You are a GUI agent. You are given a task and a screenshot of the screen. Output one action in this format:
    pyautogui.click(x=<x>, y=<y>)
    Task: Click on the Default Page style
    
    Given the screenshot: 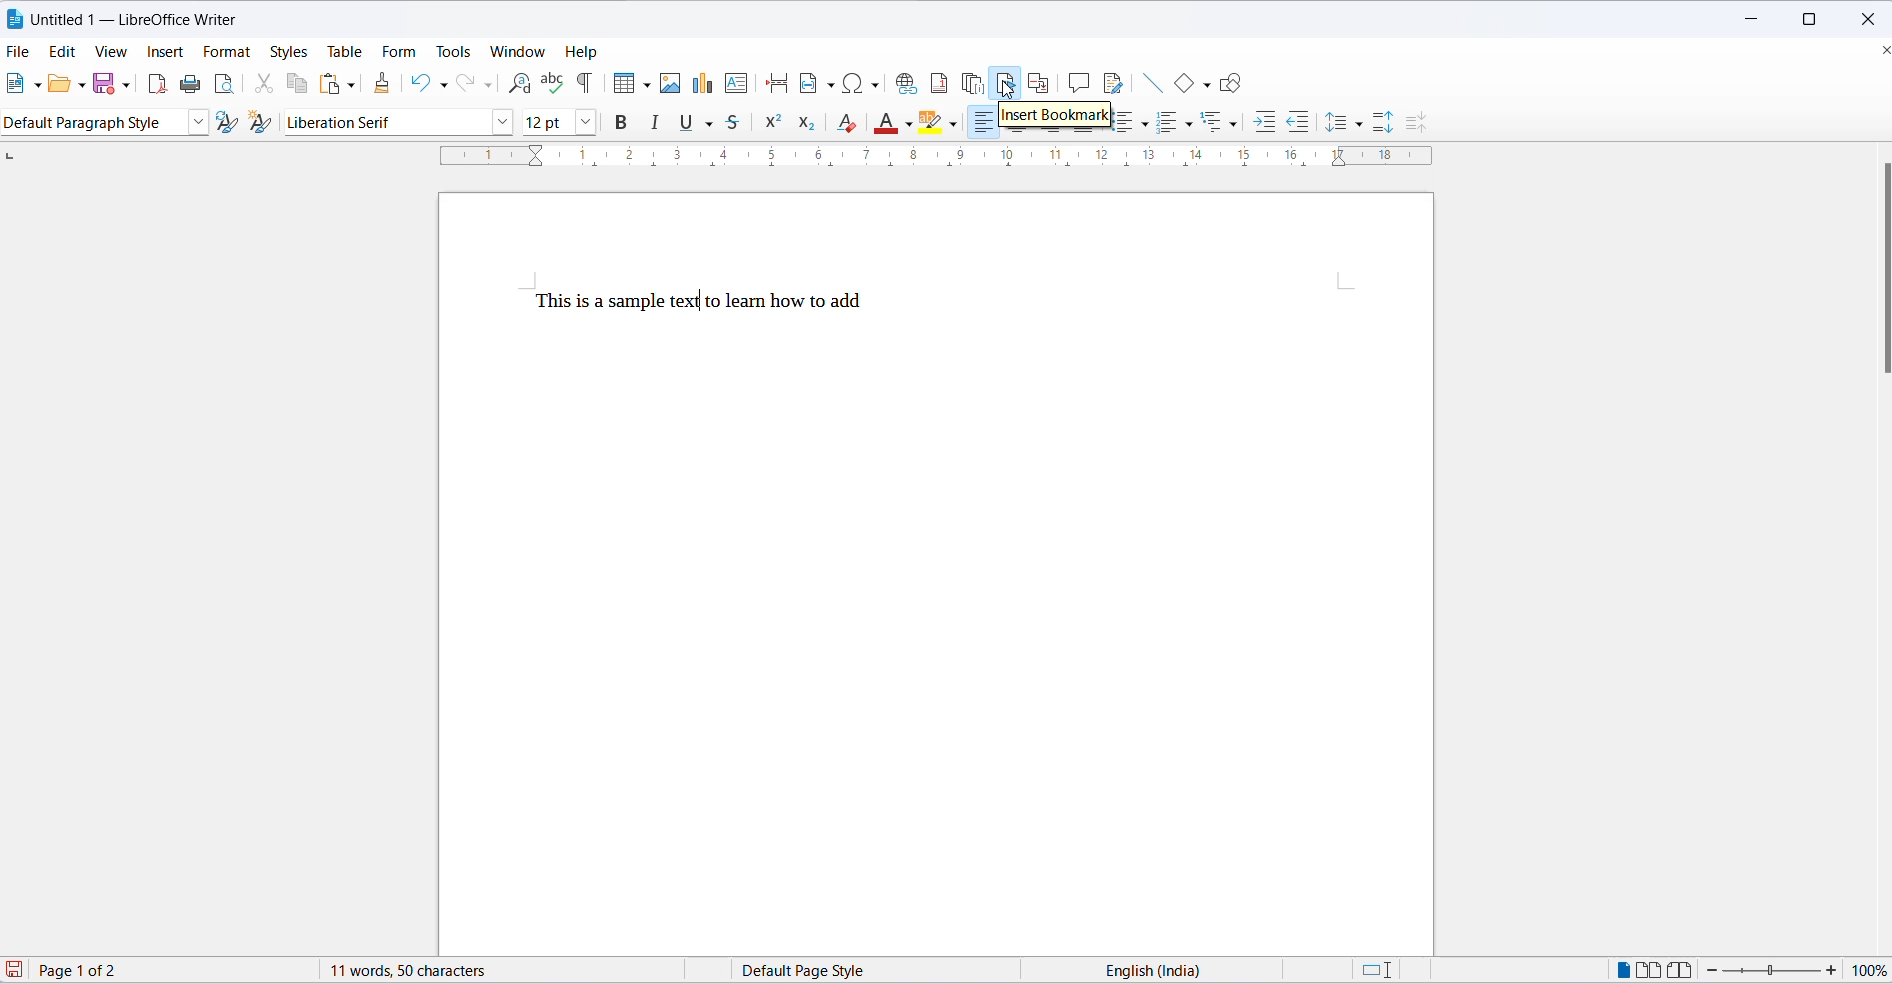 What is the action you would take?
    pyautogui.click(x=810, y=970)
    